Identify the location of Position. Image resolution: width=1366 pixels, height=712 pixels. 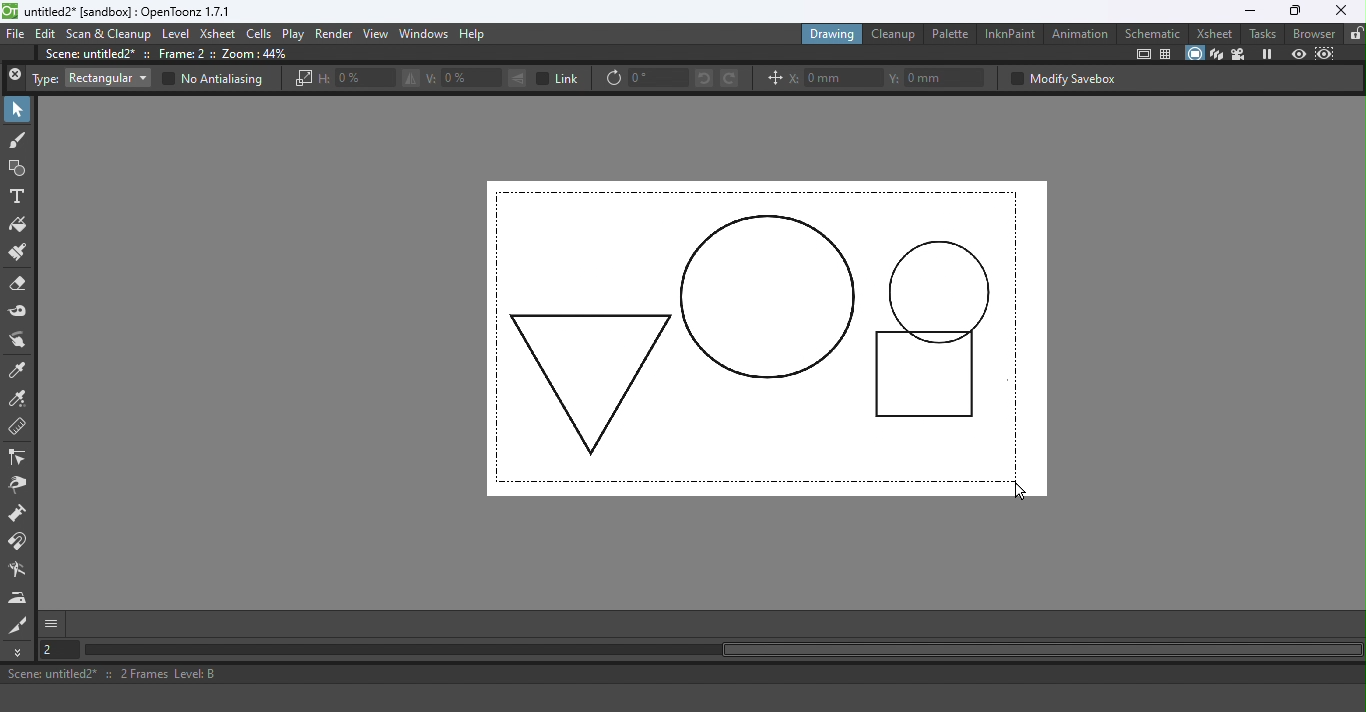
(772, 80).